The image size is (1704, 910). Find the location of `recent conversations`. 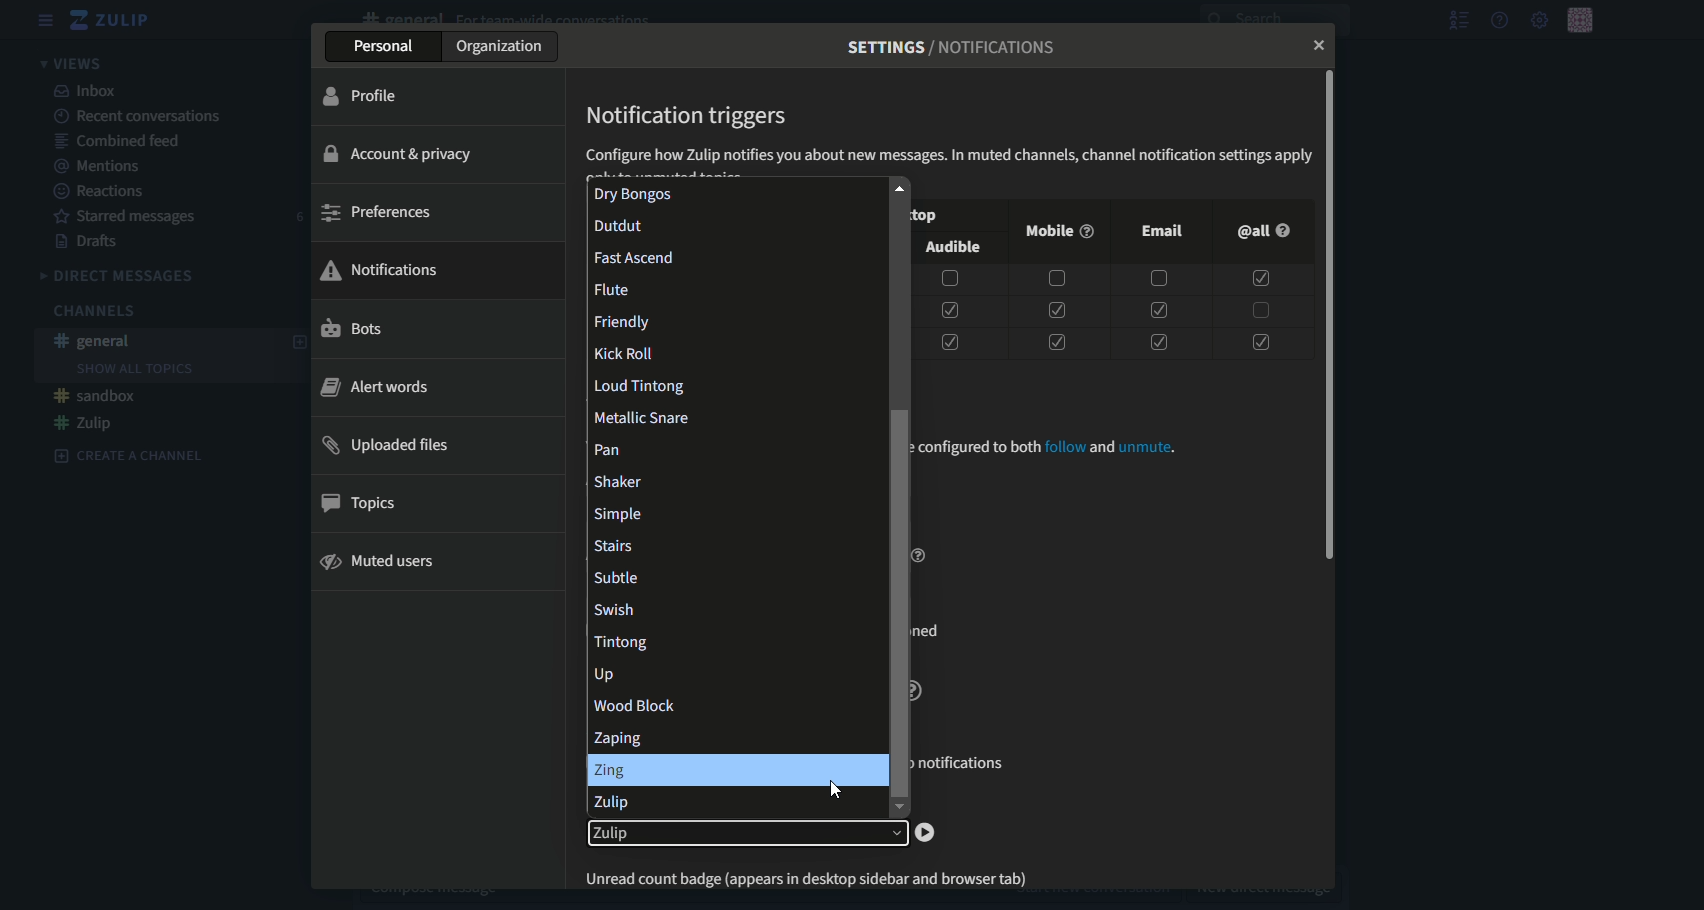

recent conversations is located at coordinates (140, 116).